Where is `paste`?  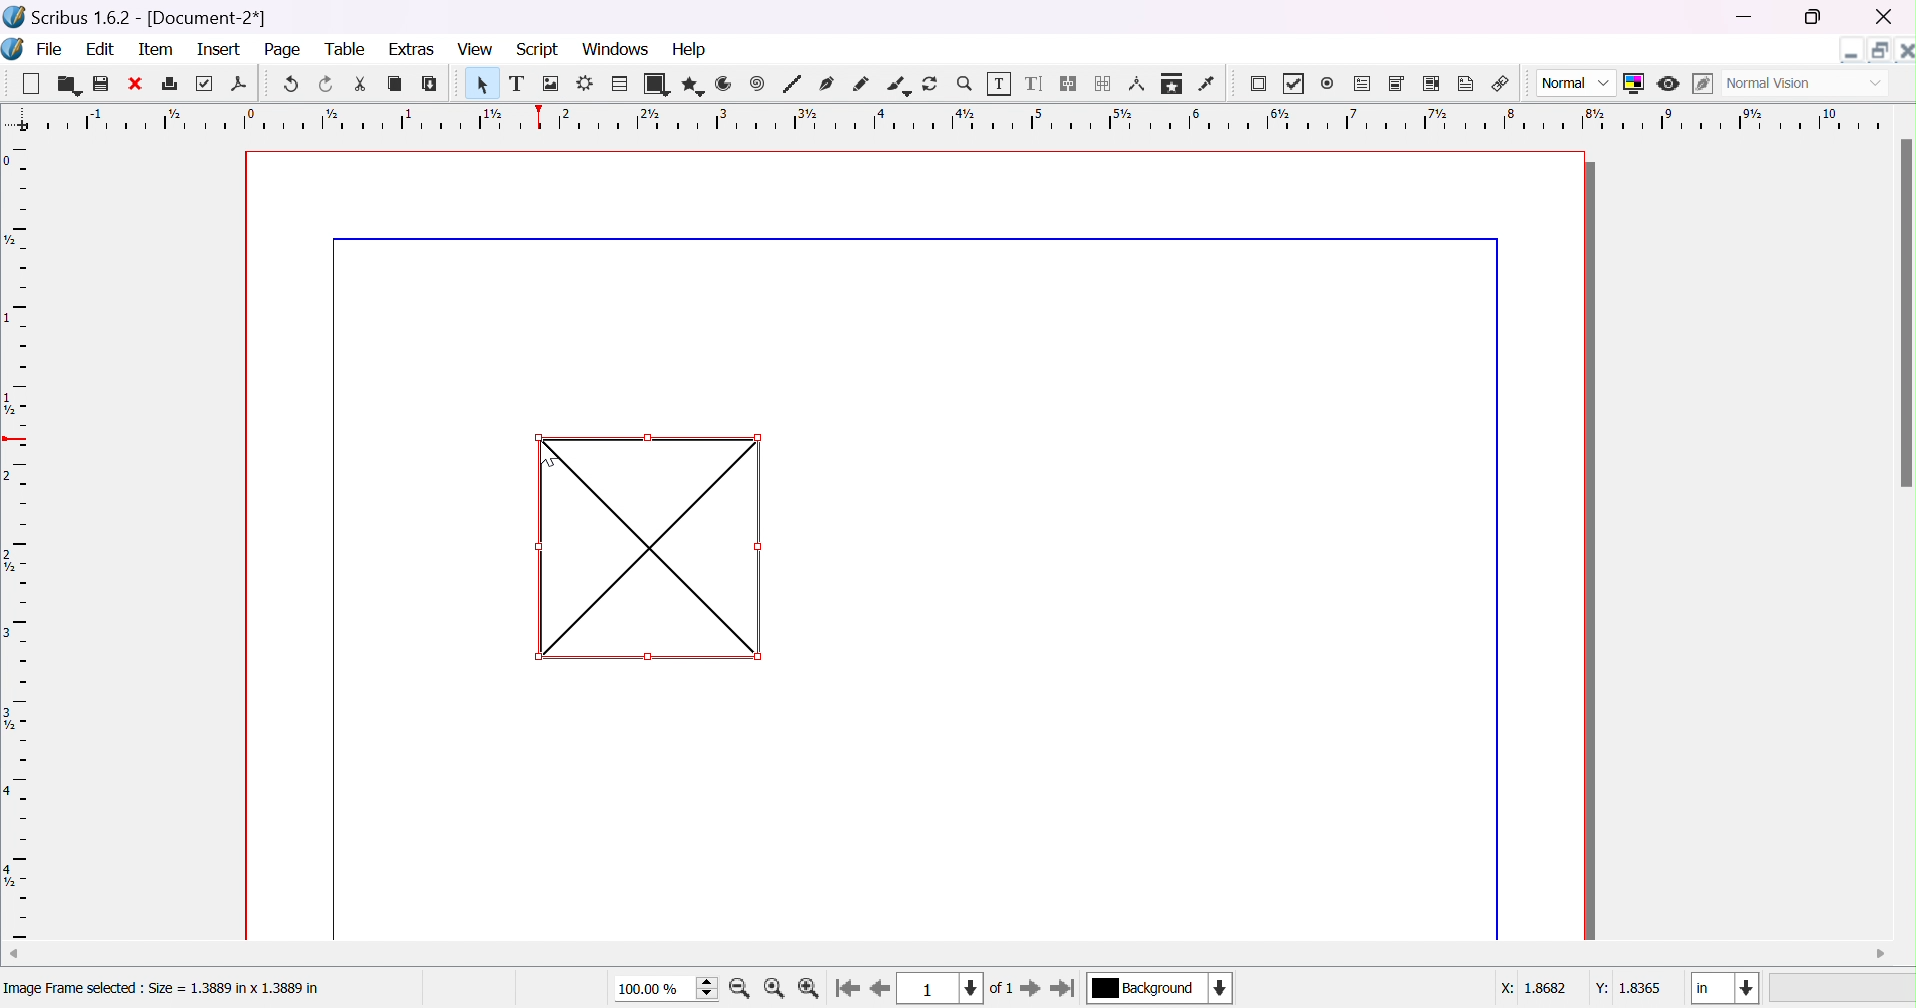
paste is located at coordinates (430, 83).